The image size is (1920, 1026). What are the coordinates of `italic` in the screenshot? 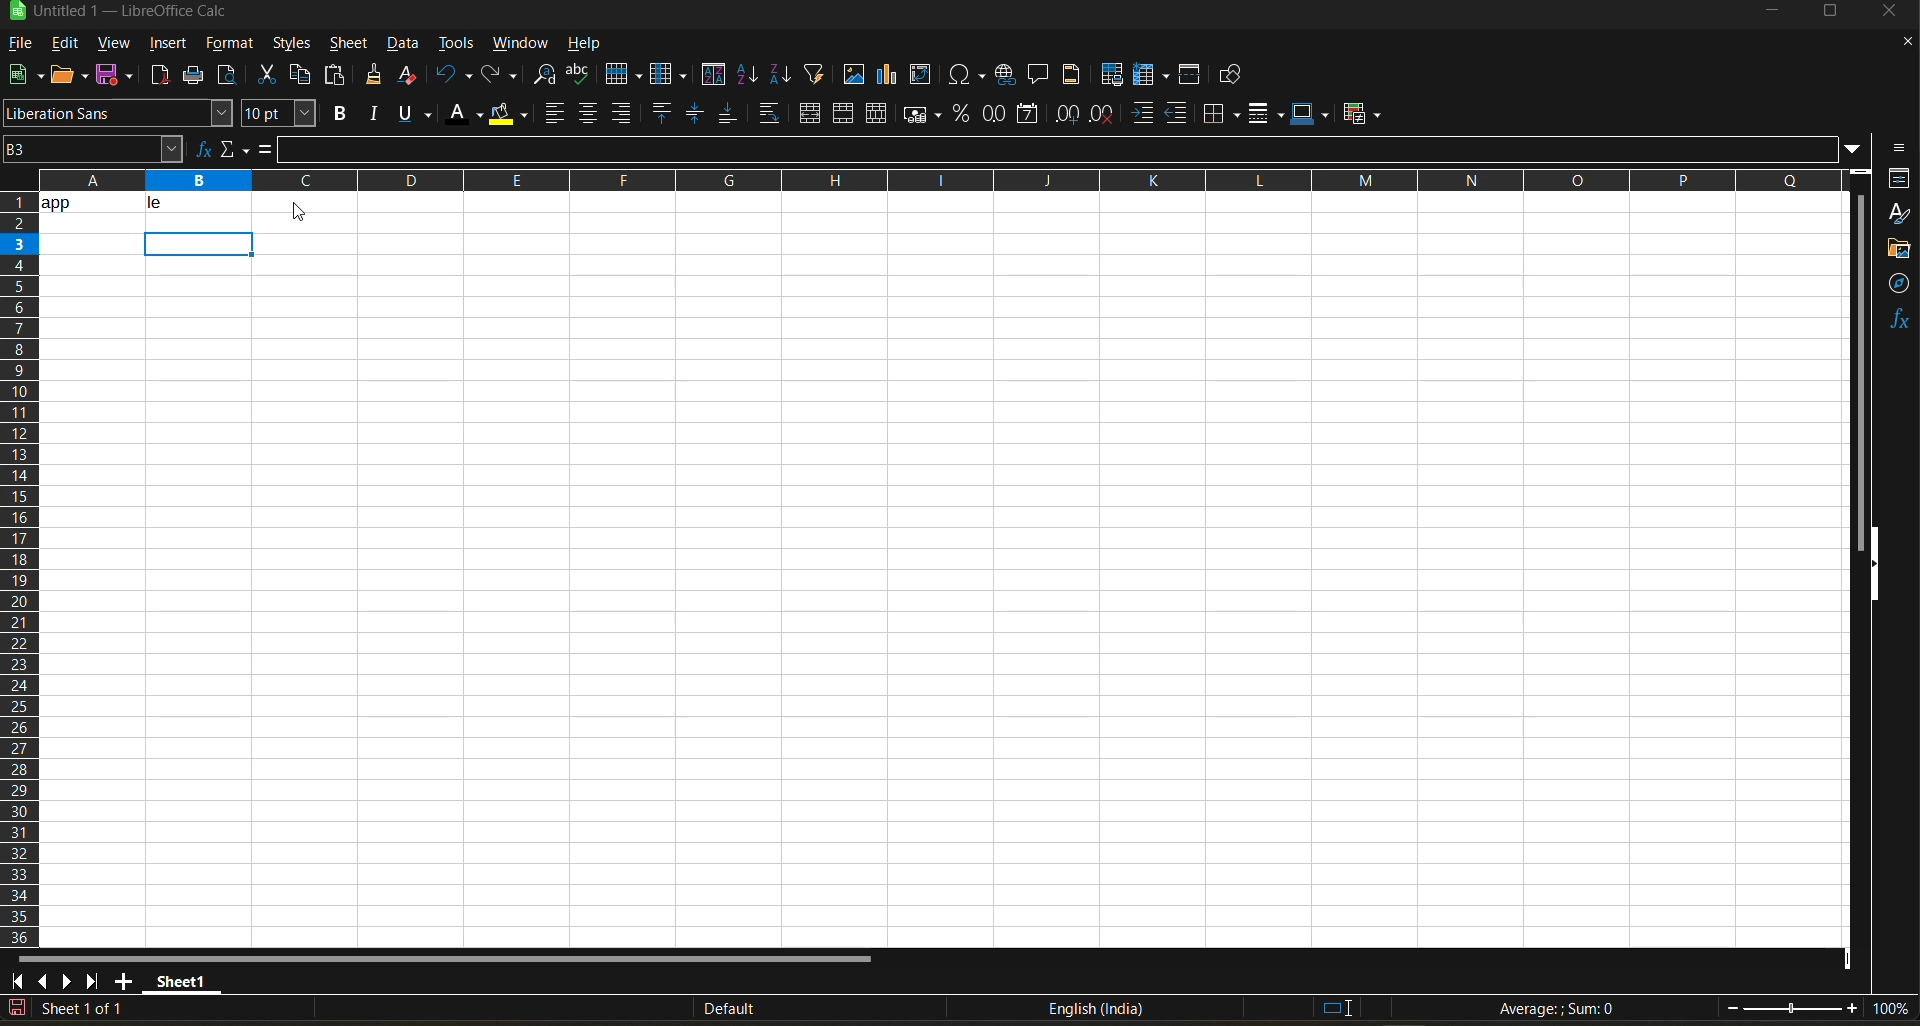 It's located at (375, 114).